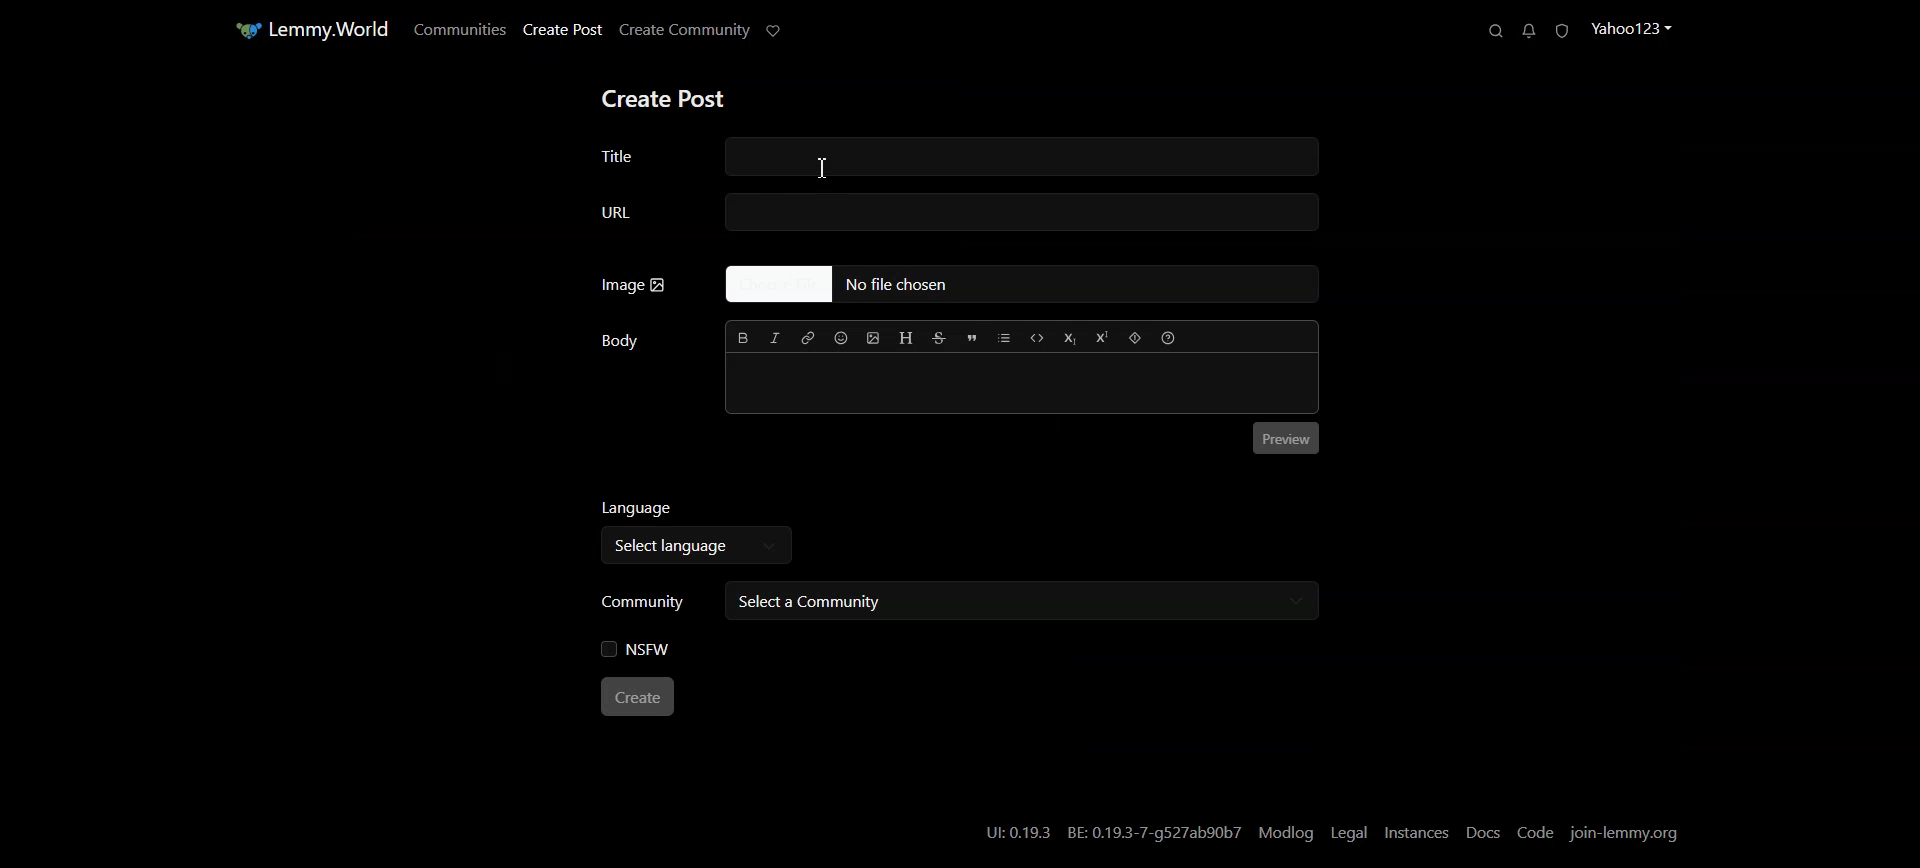 The width and height of the screenshot is (1920, 868). What do you see at coordinates (1110, 831) in the screenshot?
I see `U:0.19.3 BE: 0.19.3-7-g527ab90b7` at bounding box center [1110, 831].